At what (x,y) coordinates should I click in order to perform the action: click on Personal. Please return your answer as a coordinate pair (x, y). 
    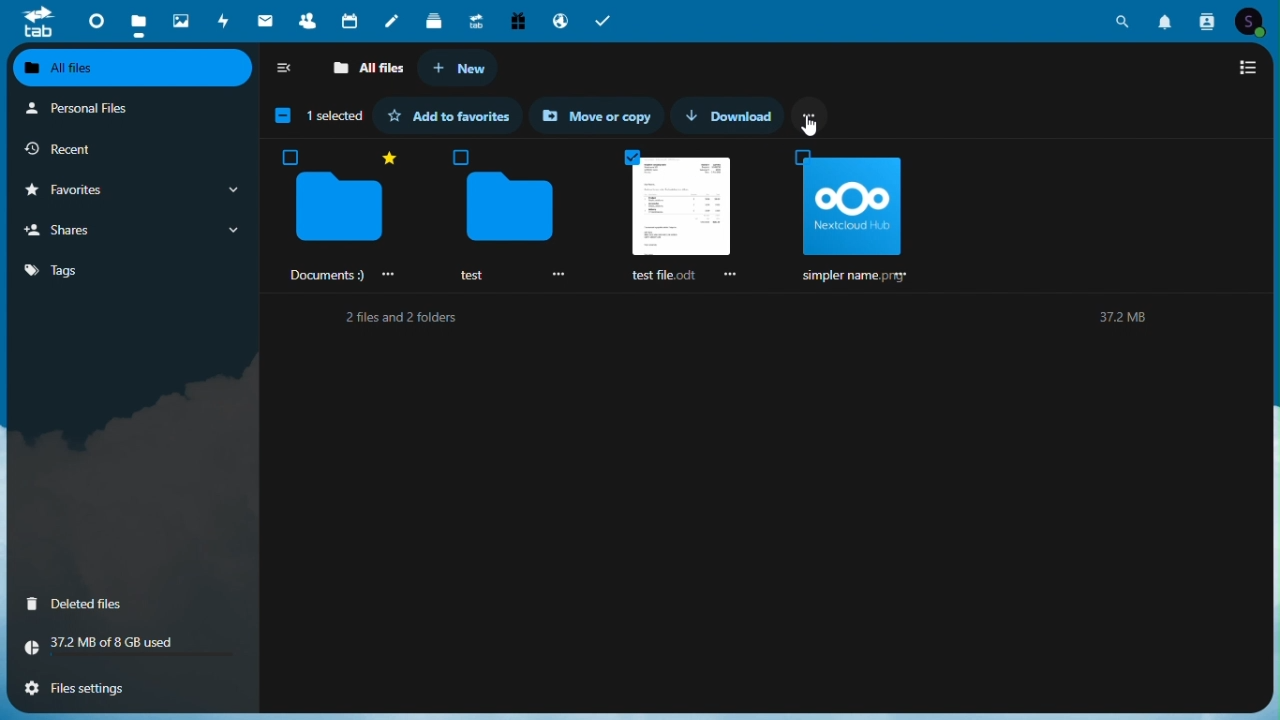
    Looking at the image, I should click on (127, 112).